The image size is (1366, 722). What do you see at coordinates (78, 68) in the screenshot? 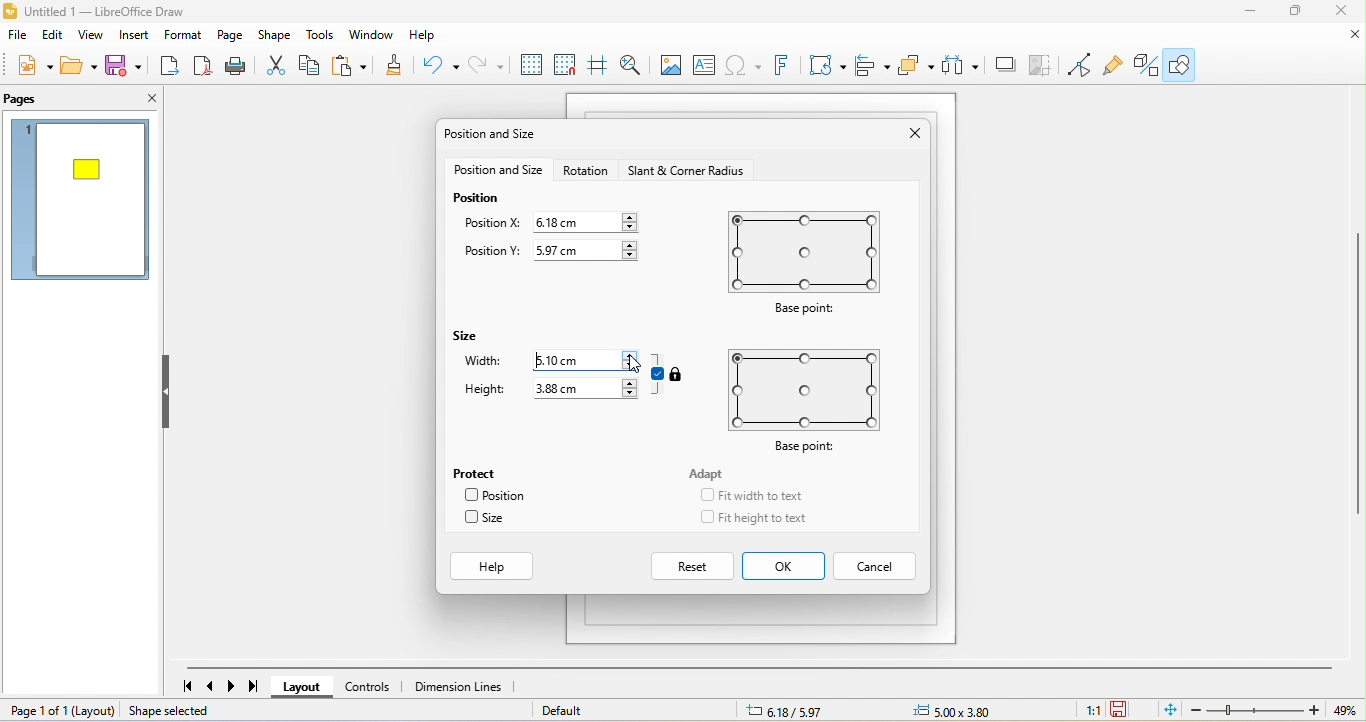
I see `open` at bounding box center [78, 68].